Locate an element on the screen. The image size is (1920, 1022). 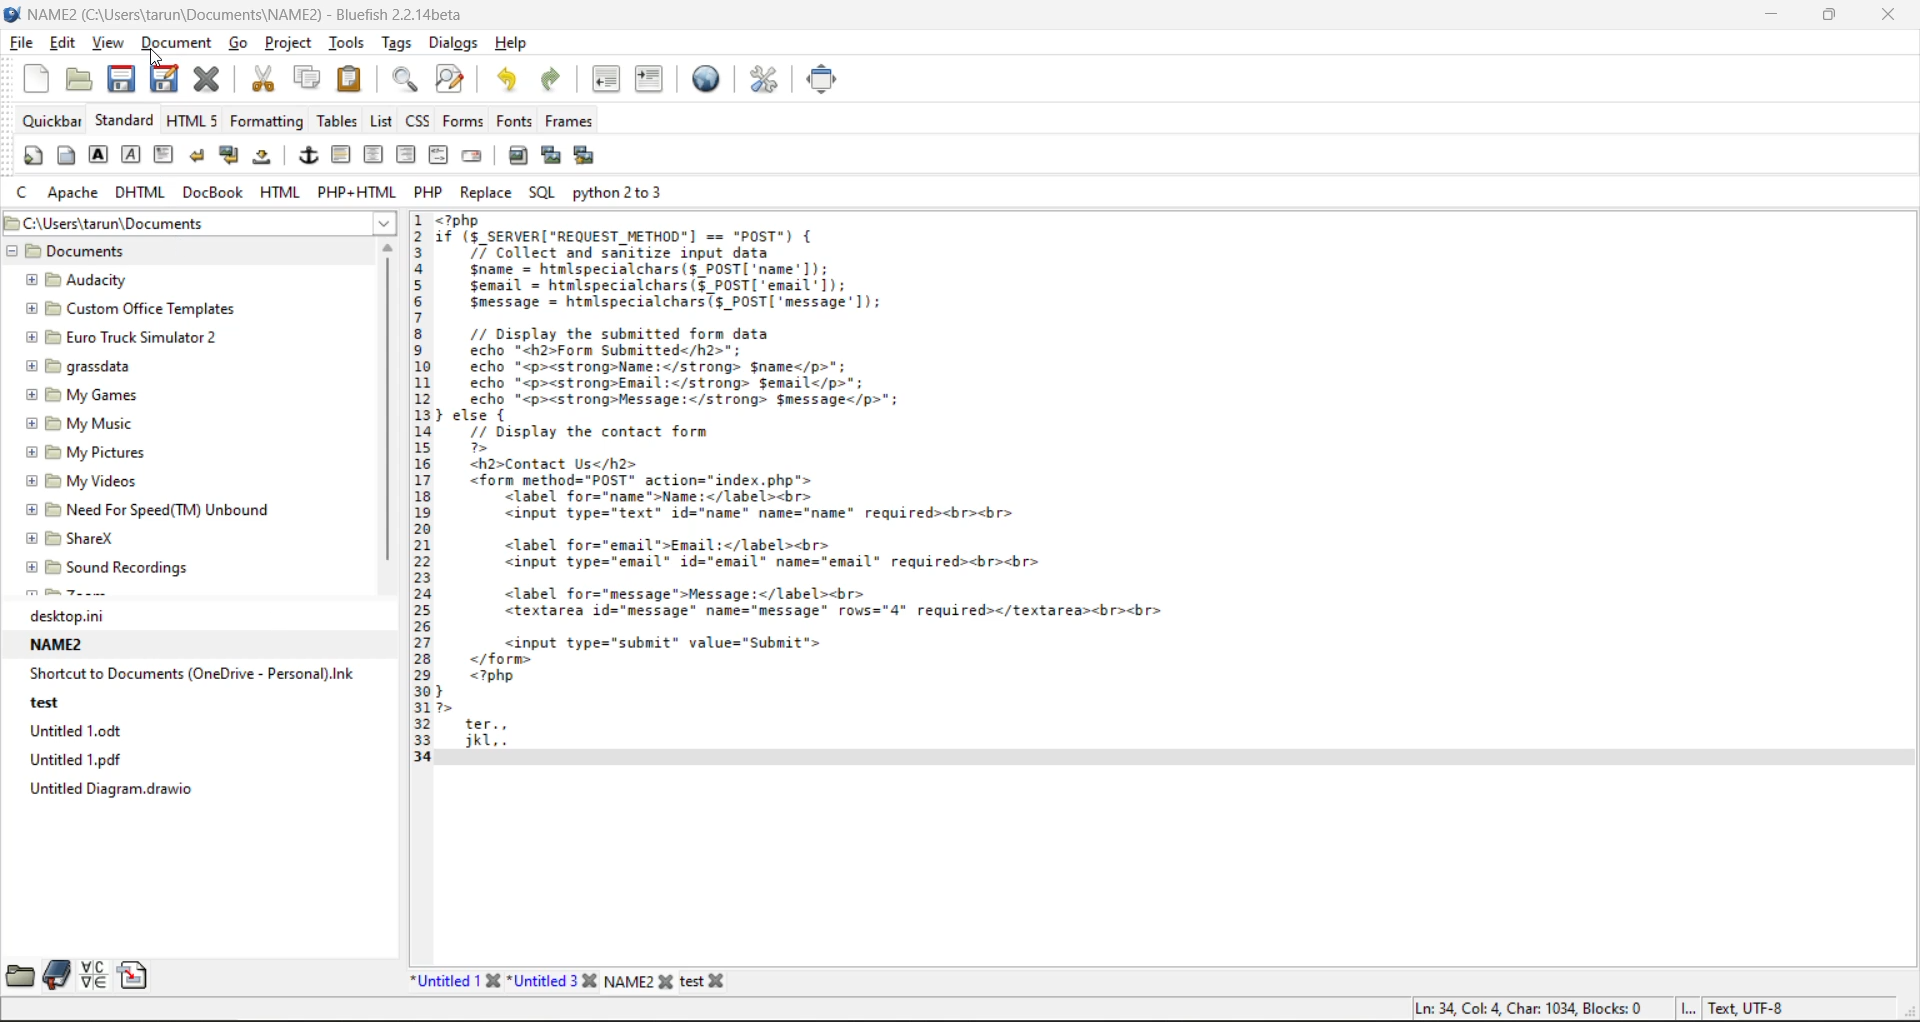
undo is located at coordinates (510, 81).